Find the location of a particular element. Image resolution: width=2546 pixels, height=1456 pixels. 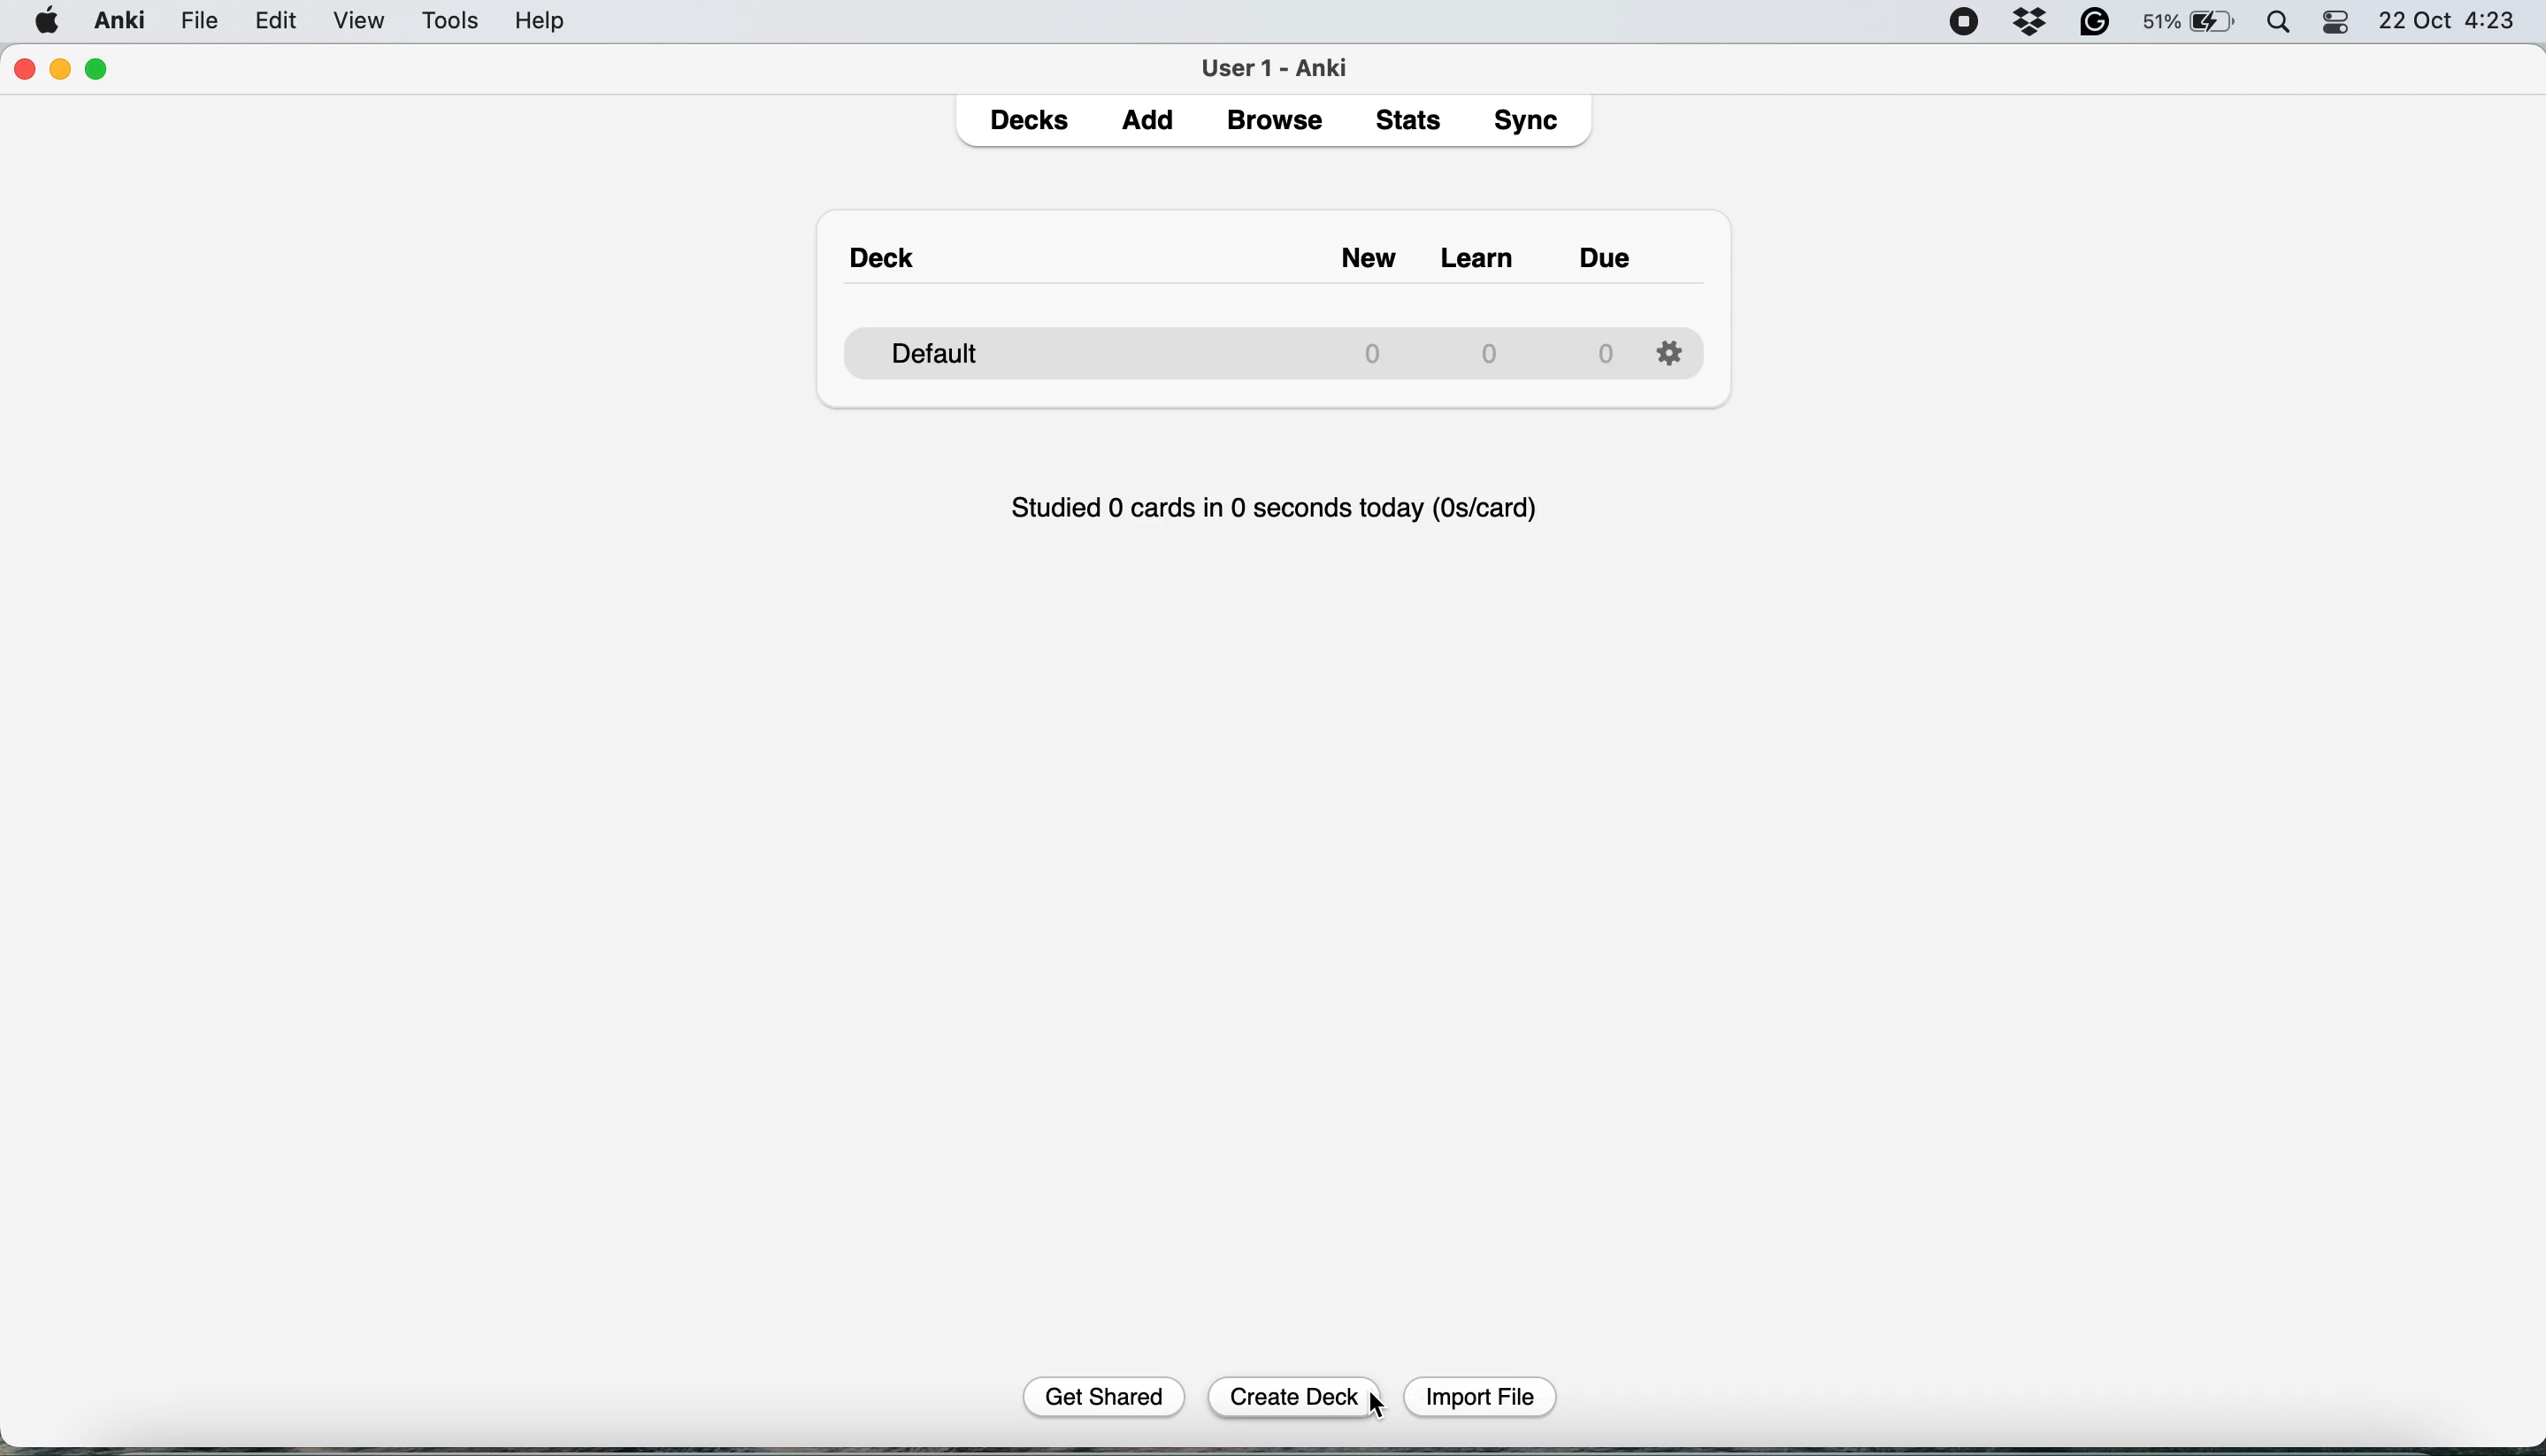

screen recorder is located at coordinates (1971, 21).